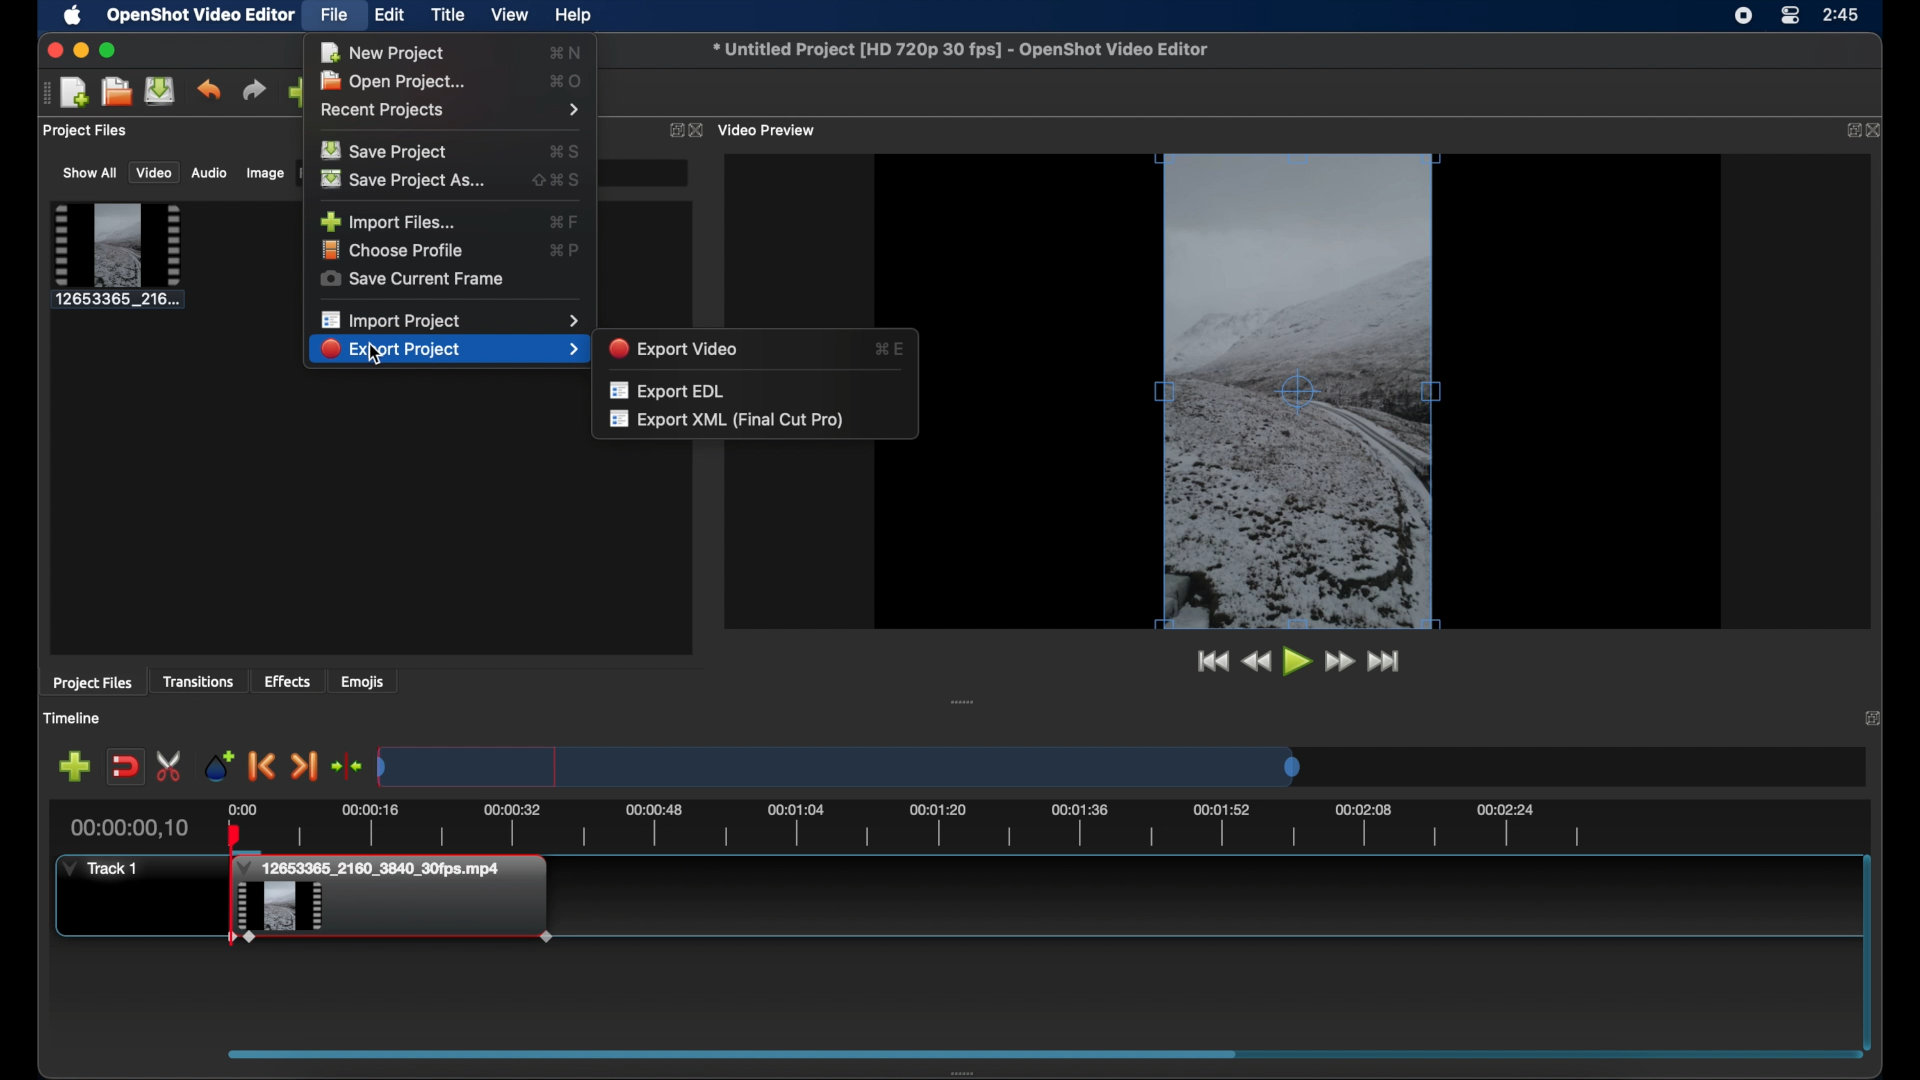 This screenshot has width=1920, height=1080. Describe the element at coordinates (908, 825) in the screenshot. I see `timeline` at that location.